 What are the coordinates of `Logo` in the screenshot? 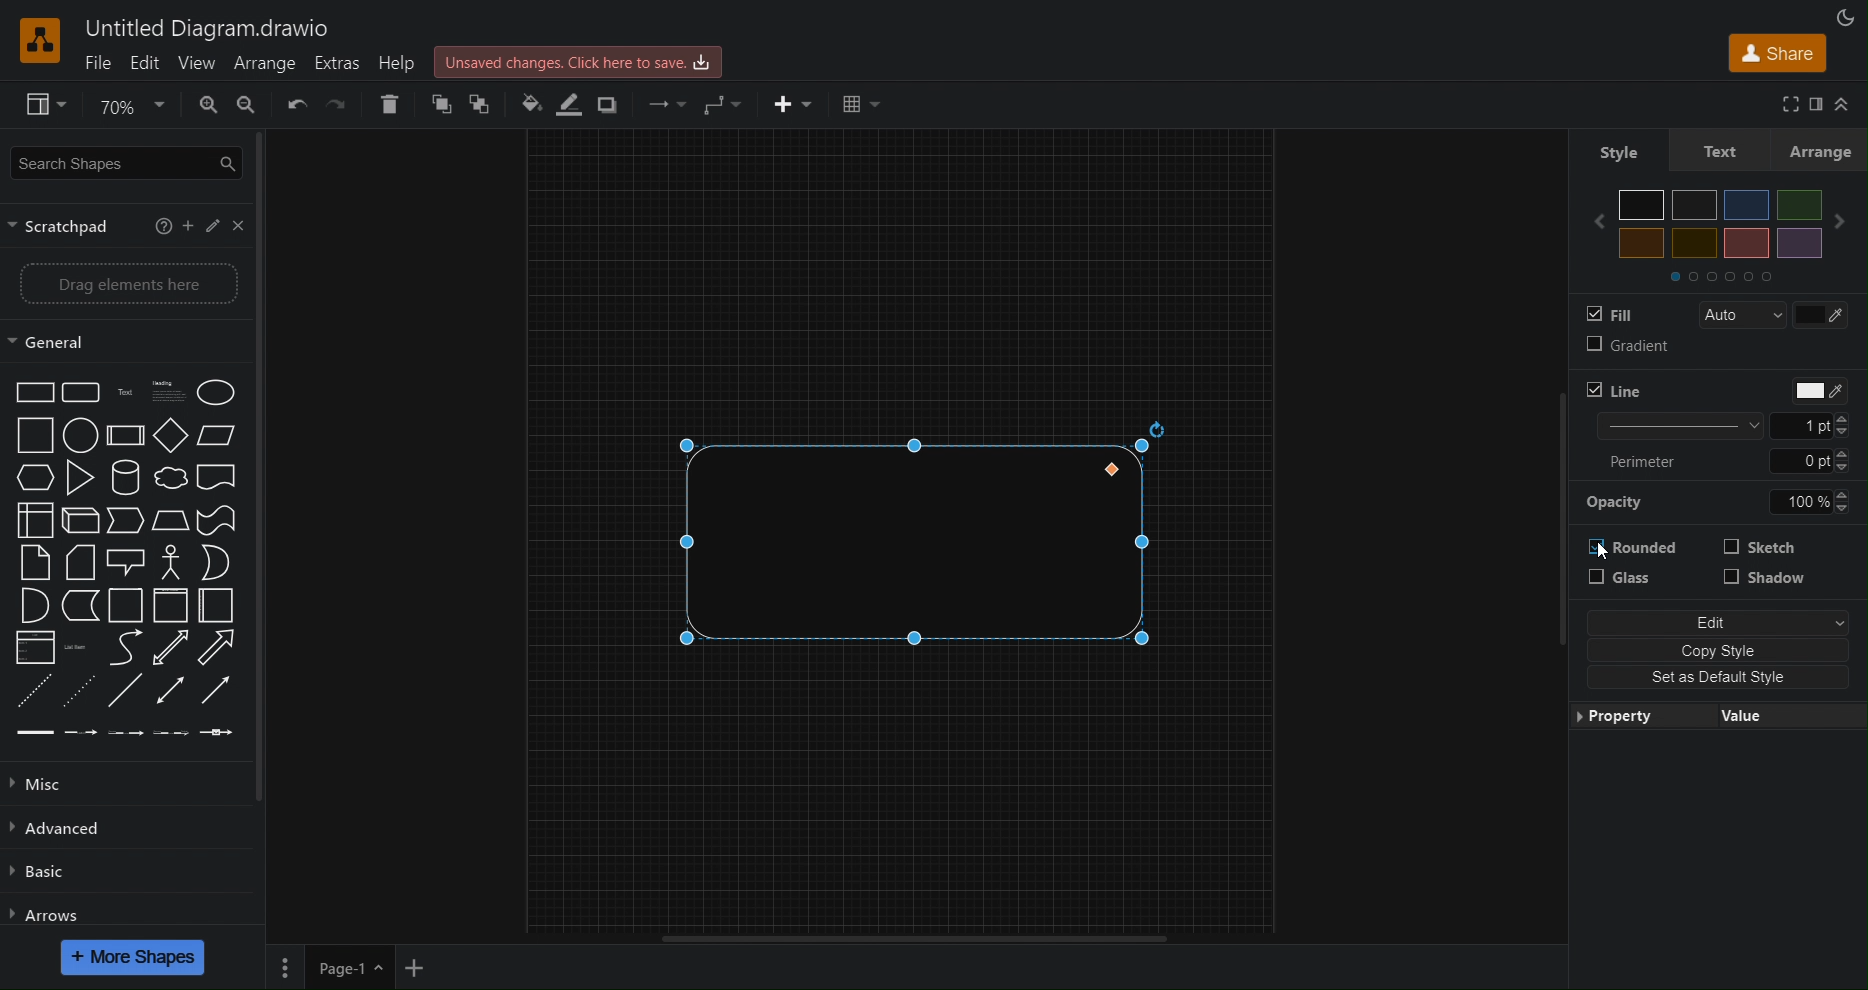 It's located at (40, 40).